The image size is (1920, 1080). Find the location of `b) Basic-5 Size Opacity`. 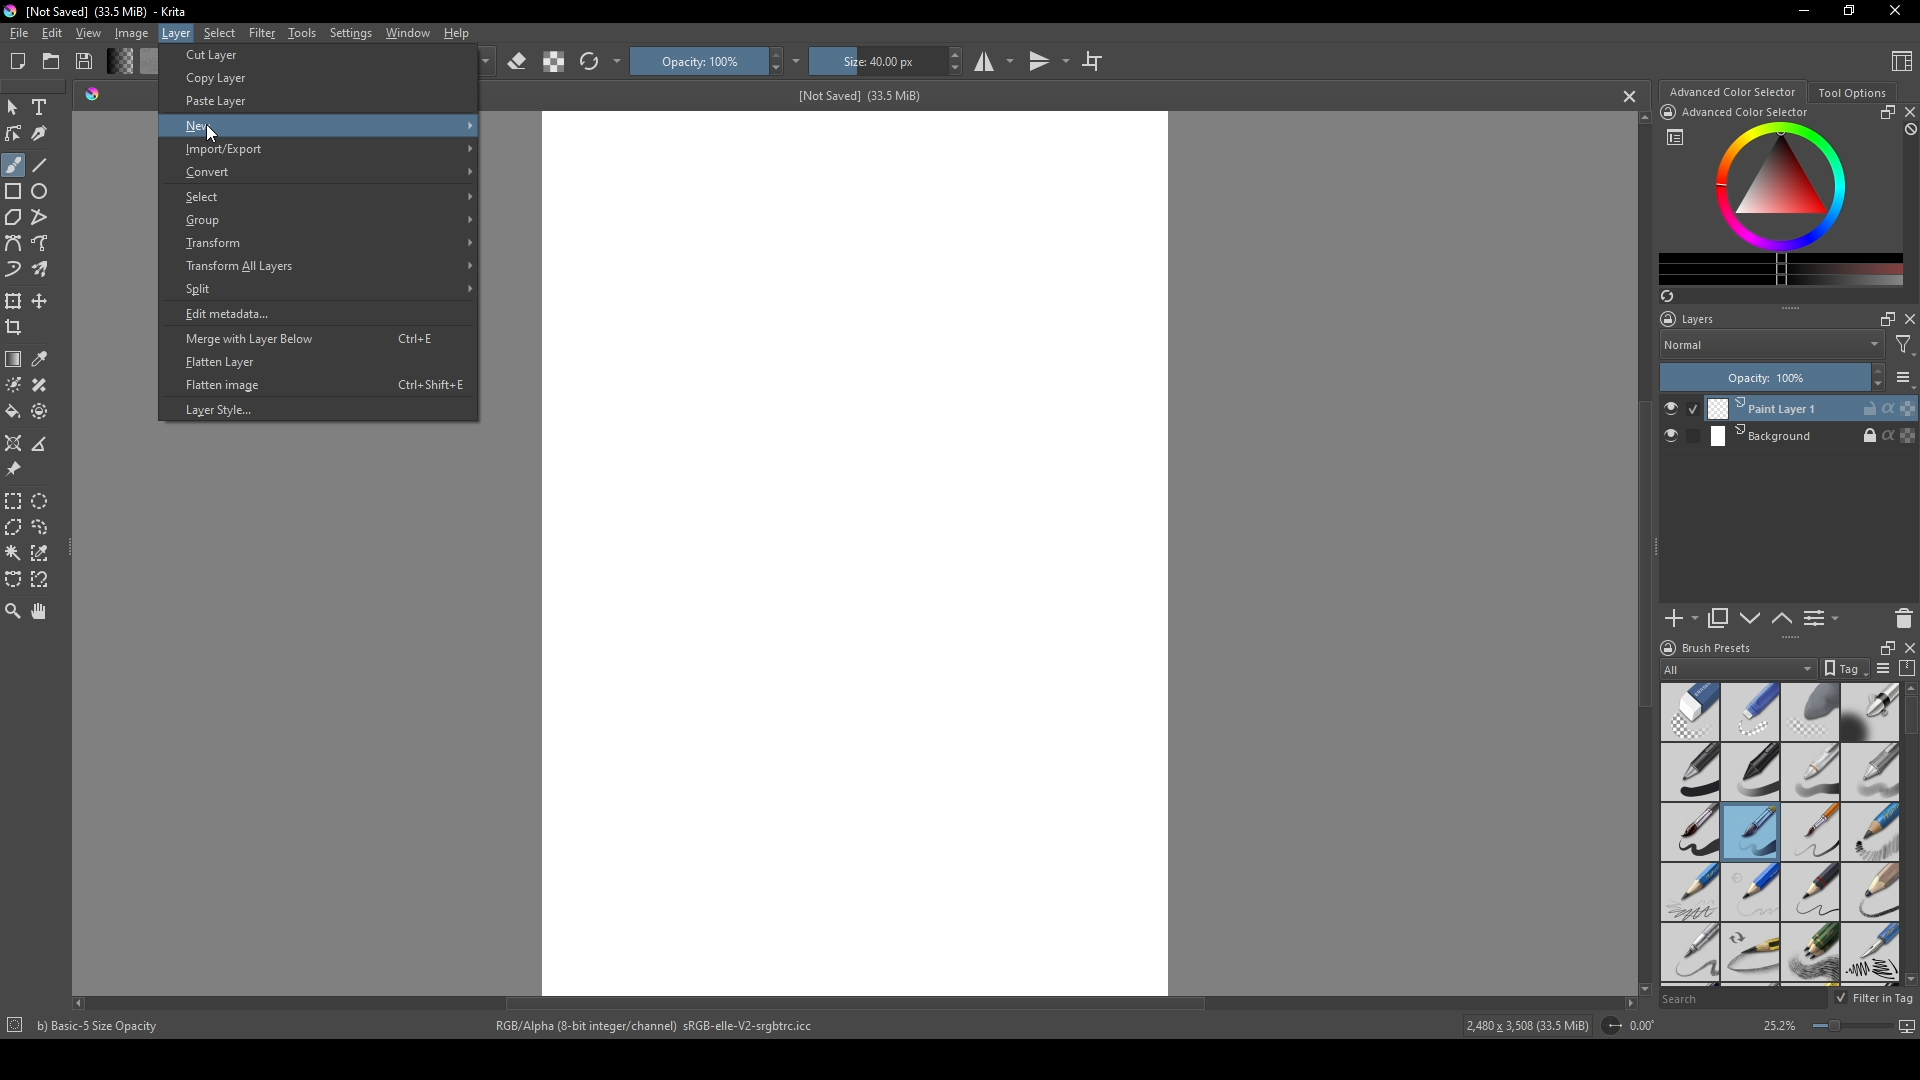

b) Basic-5 Size Opacity is located at coordinates (102, 1026).